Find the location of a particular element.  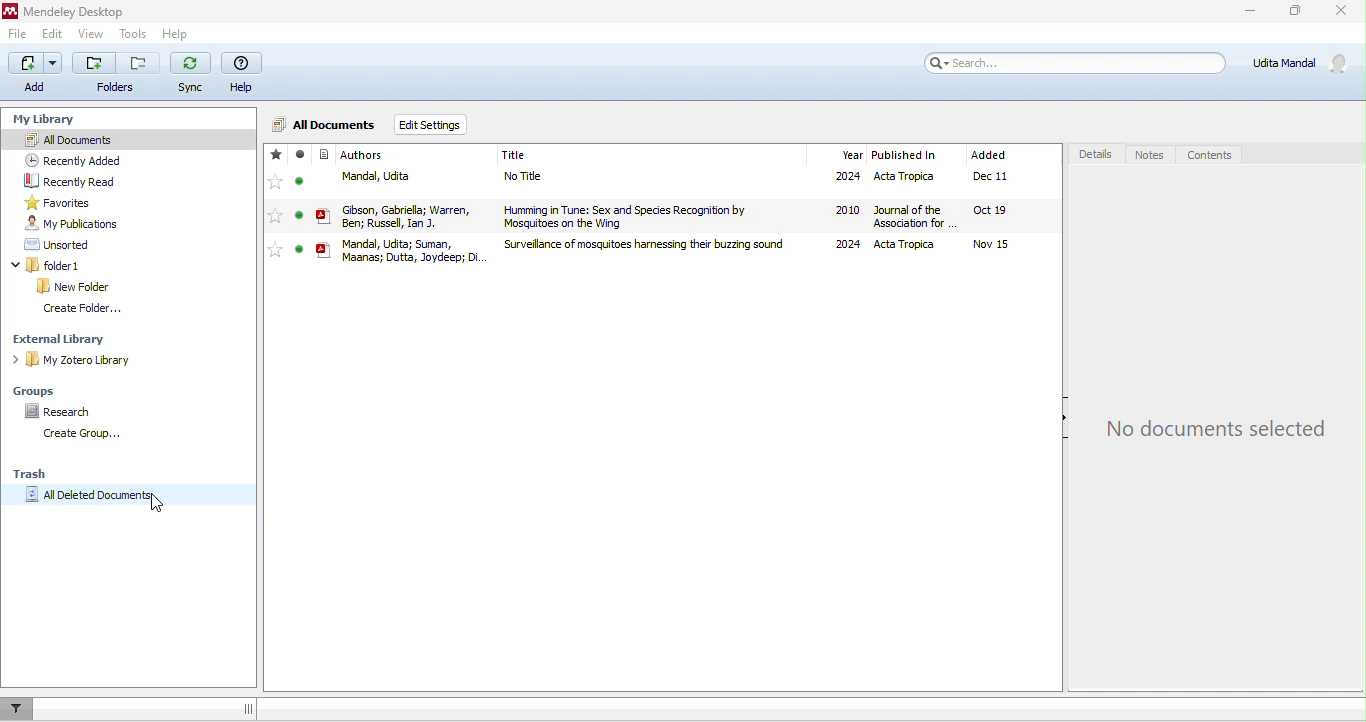

my library is located at coordinates (48, 121).